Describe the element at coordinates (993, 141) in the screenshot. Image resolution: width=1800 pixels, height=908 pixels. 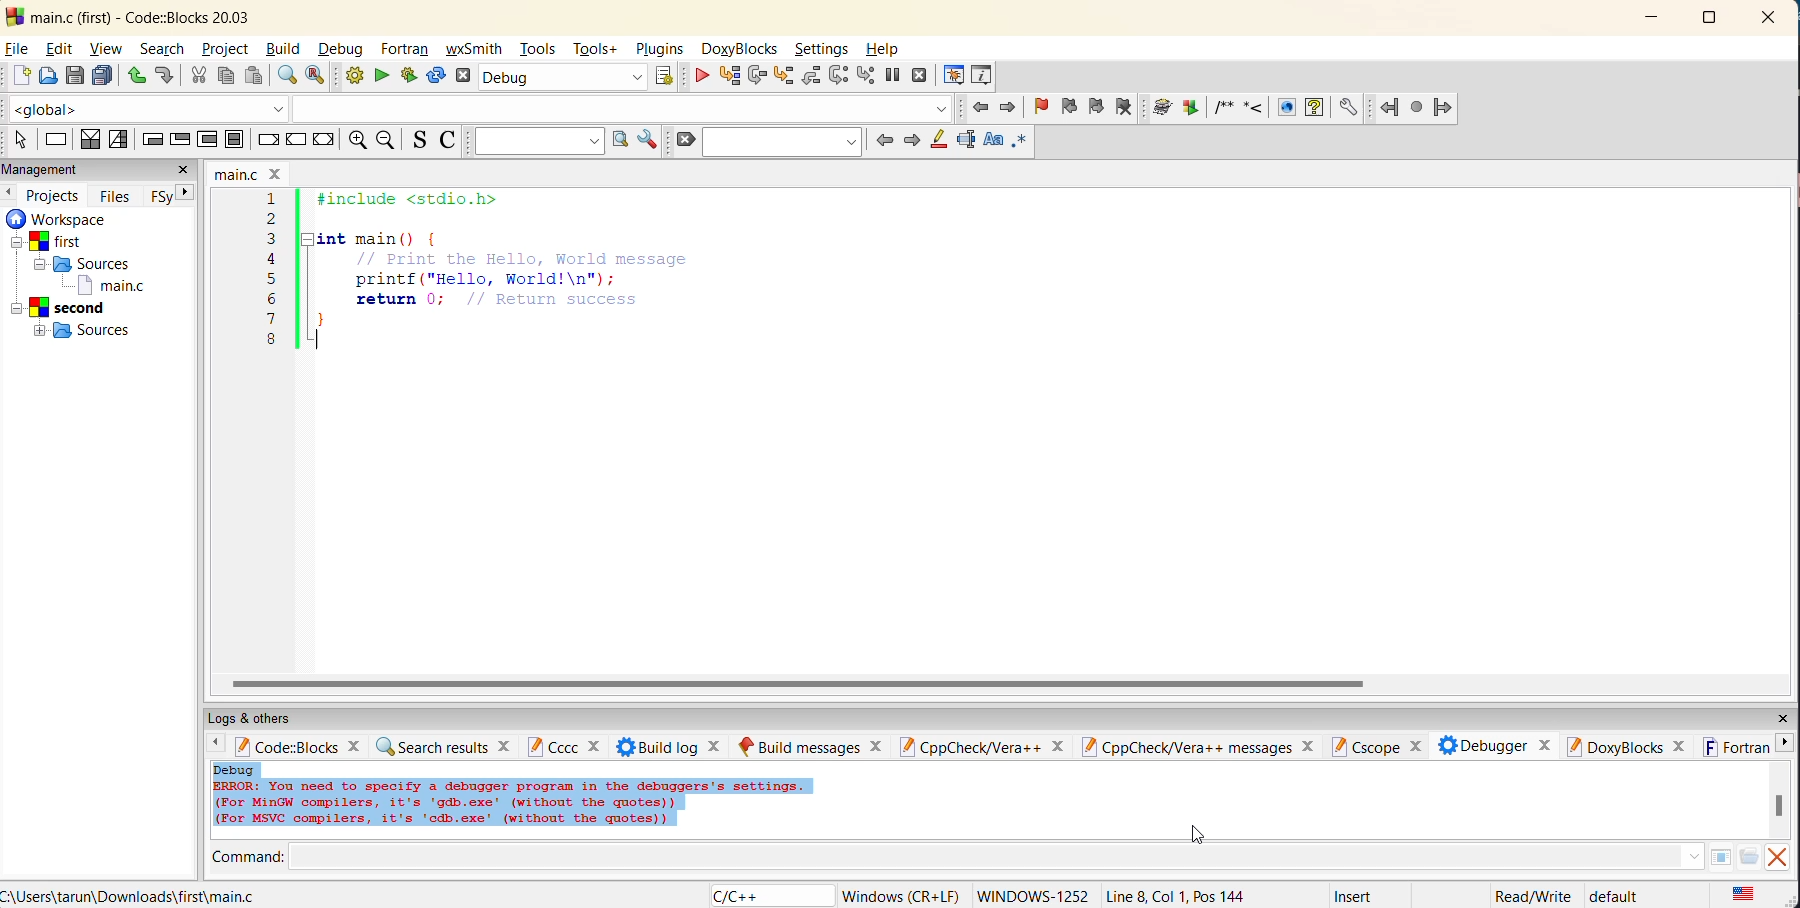
I see `match case` at that location.